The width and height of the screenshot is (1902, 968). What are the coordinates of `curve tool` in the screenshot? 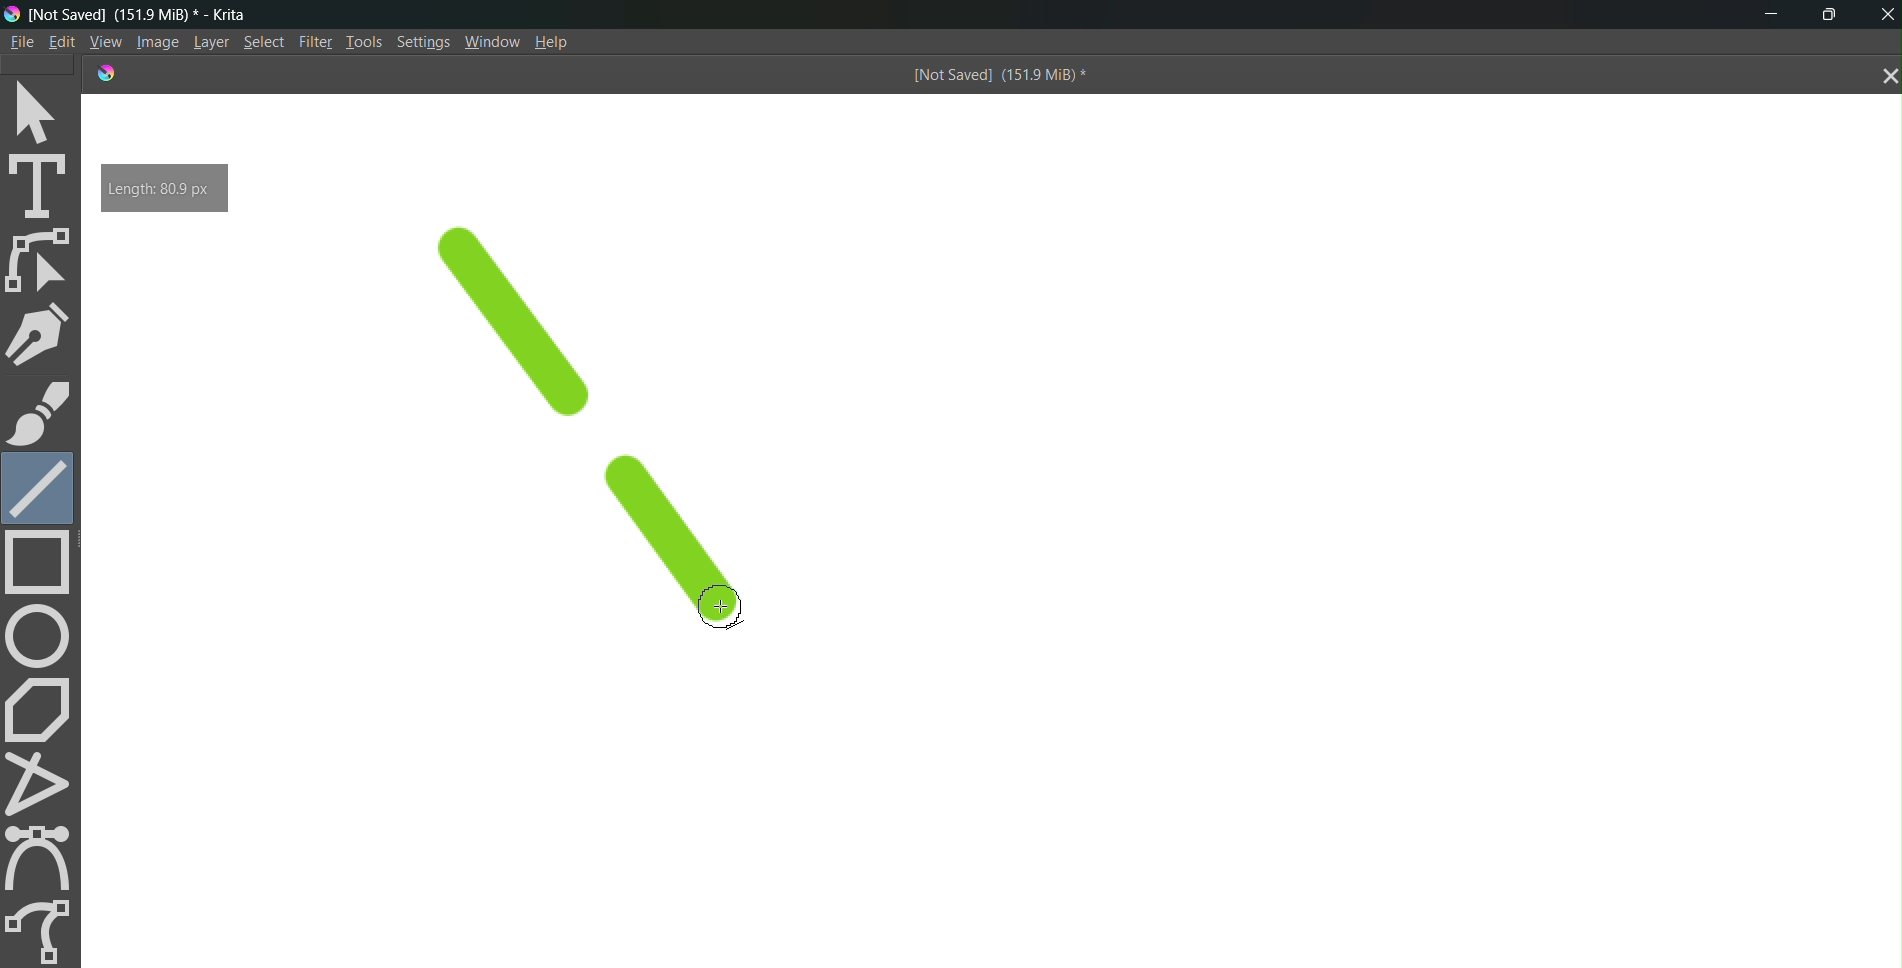 It's located at (45, 857).